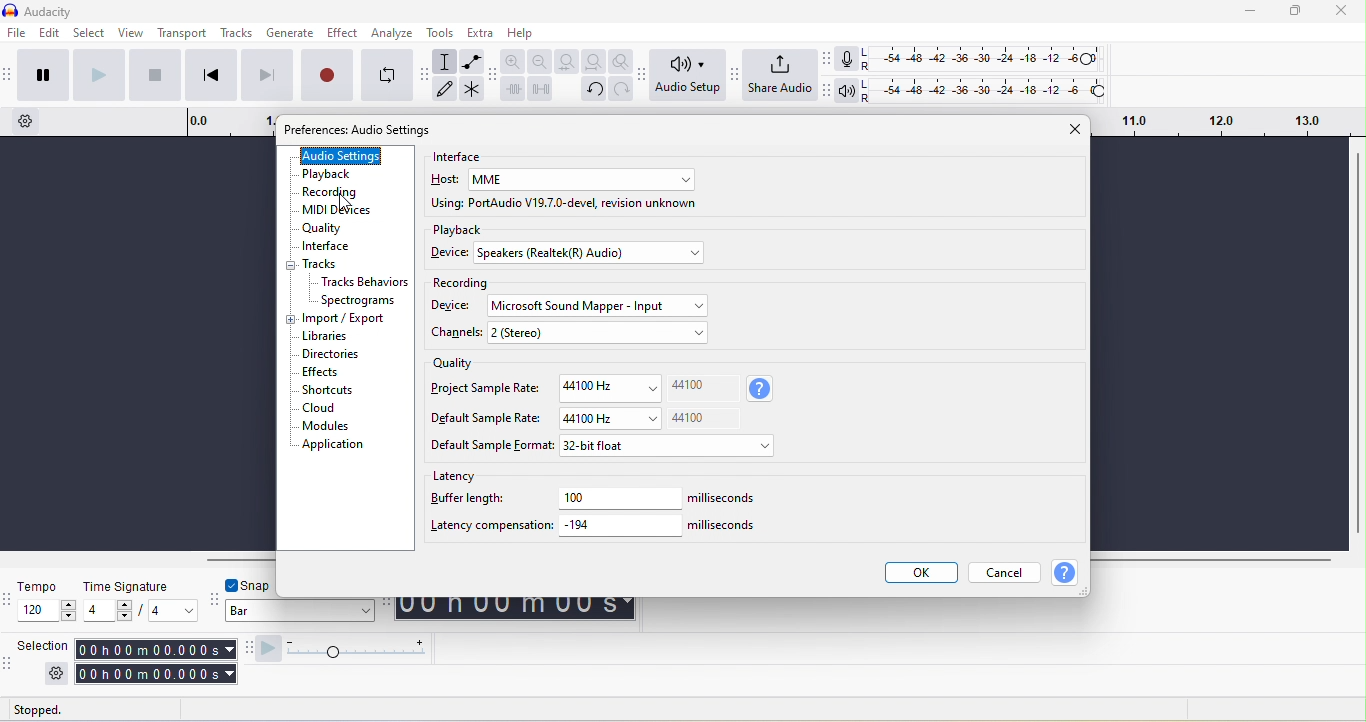 The image size is (1366, 722). Describe the element at coordinates (132, 31) in the screenshot. I see `view` at that location.